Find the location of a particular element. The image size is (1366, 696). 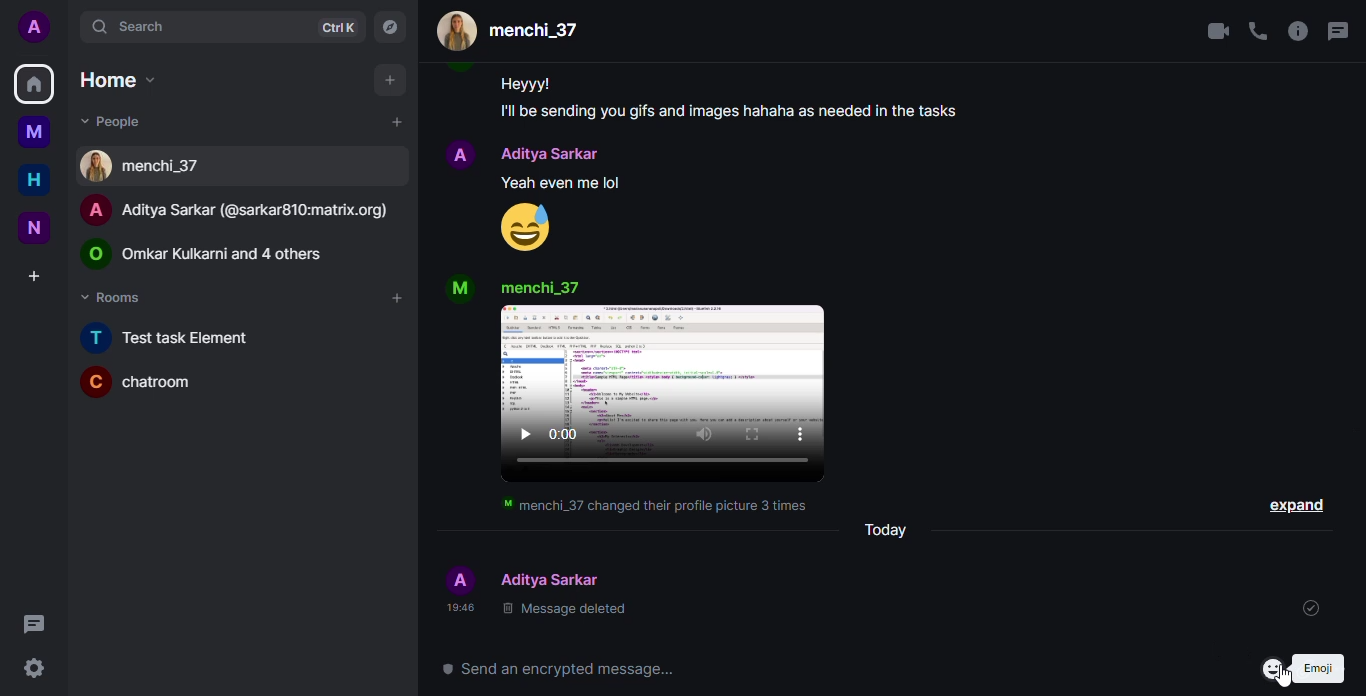

emoji is located at coordinates (525, 227).